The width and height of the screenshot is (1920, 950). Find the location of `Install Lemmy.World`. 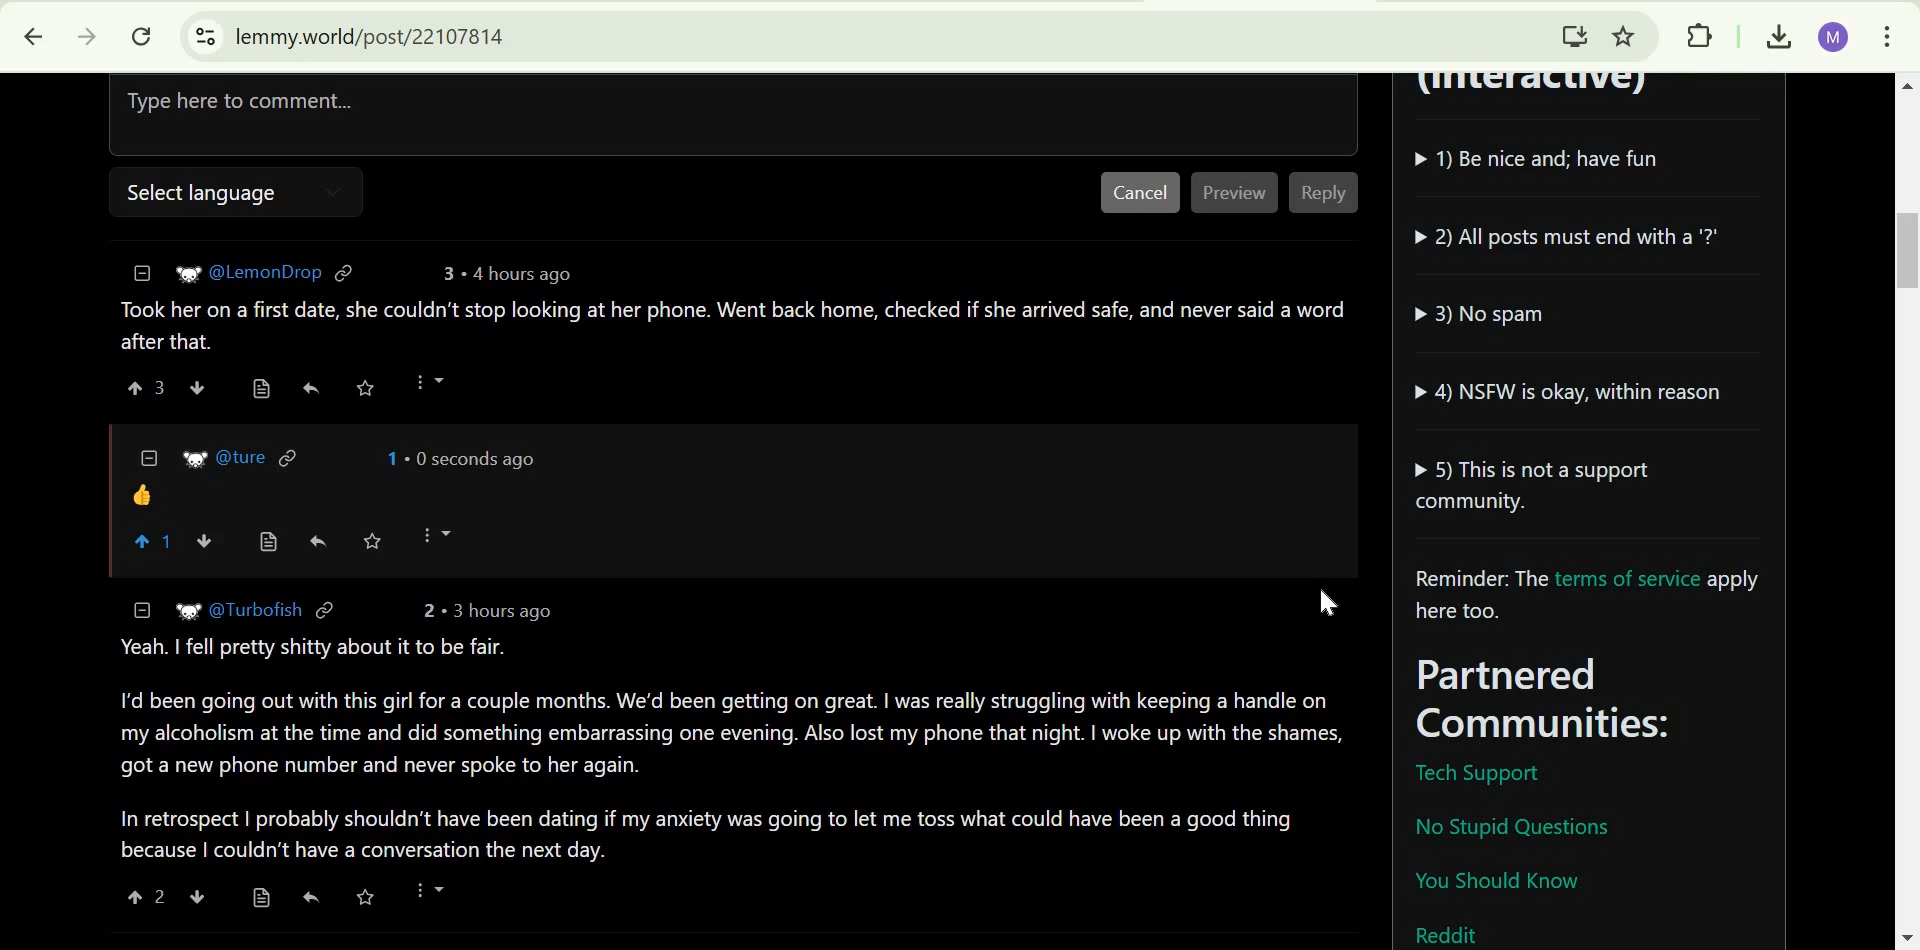

Install Lemmy.World is located at coordinates (1570, 33).